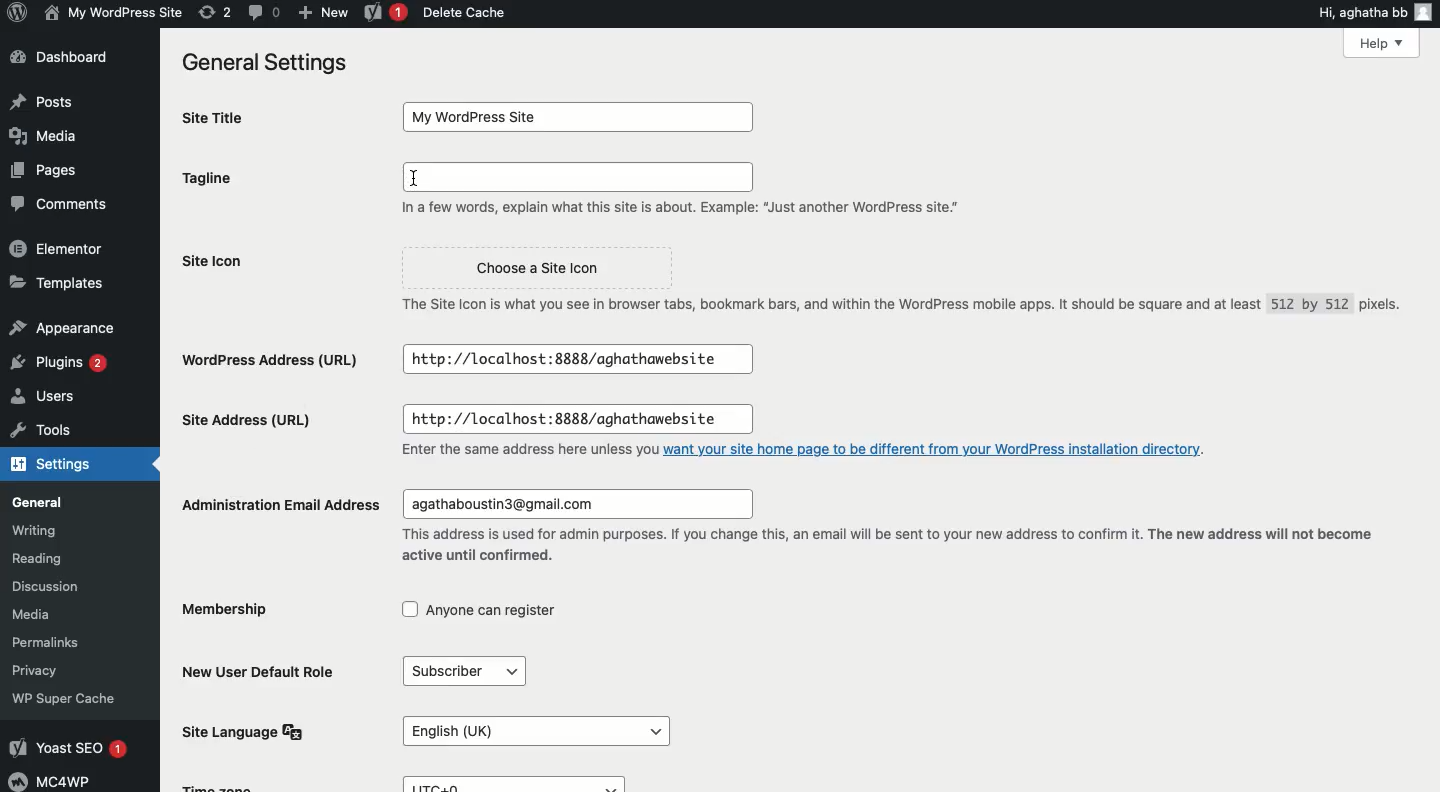 The image size is (1440, 792). Describe the element at coordinates (488, 612) in the screenshot. I see `Anyone can register` at that location.